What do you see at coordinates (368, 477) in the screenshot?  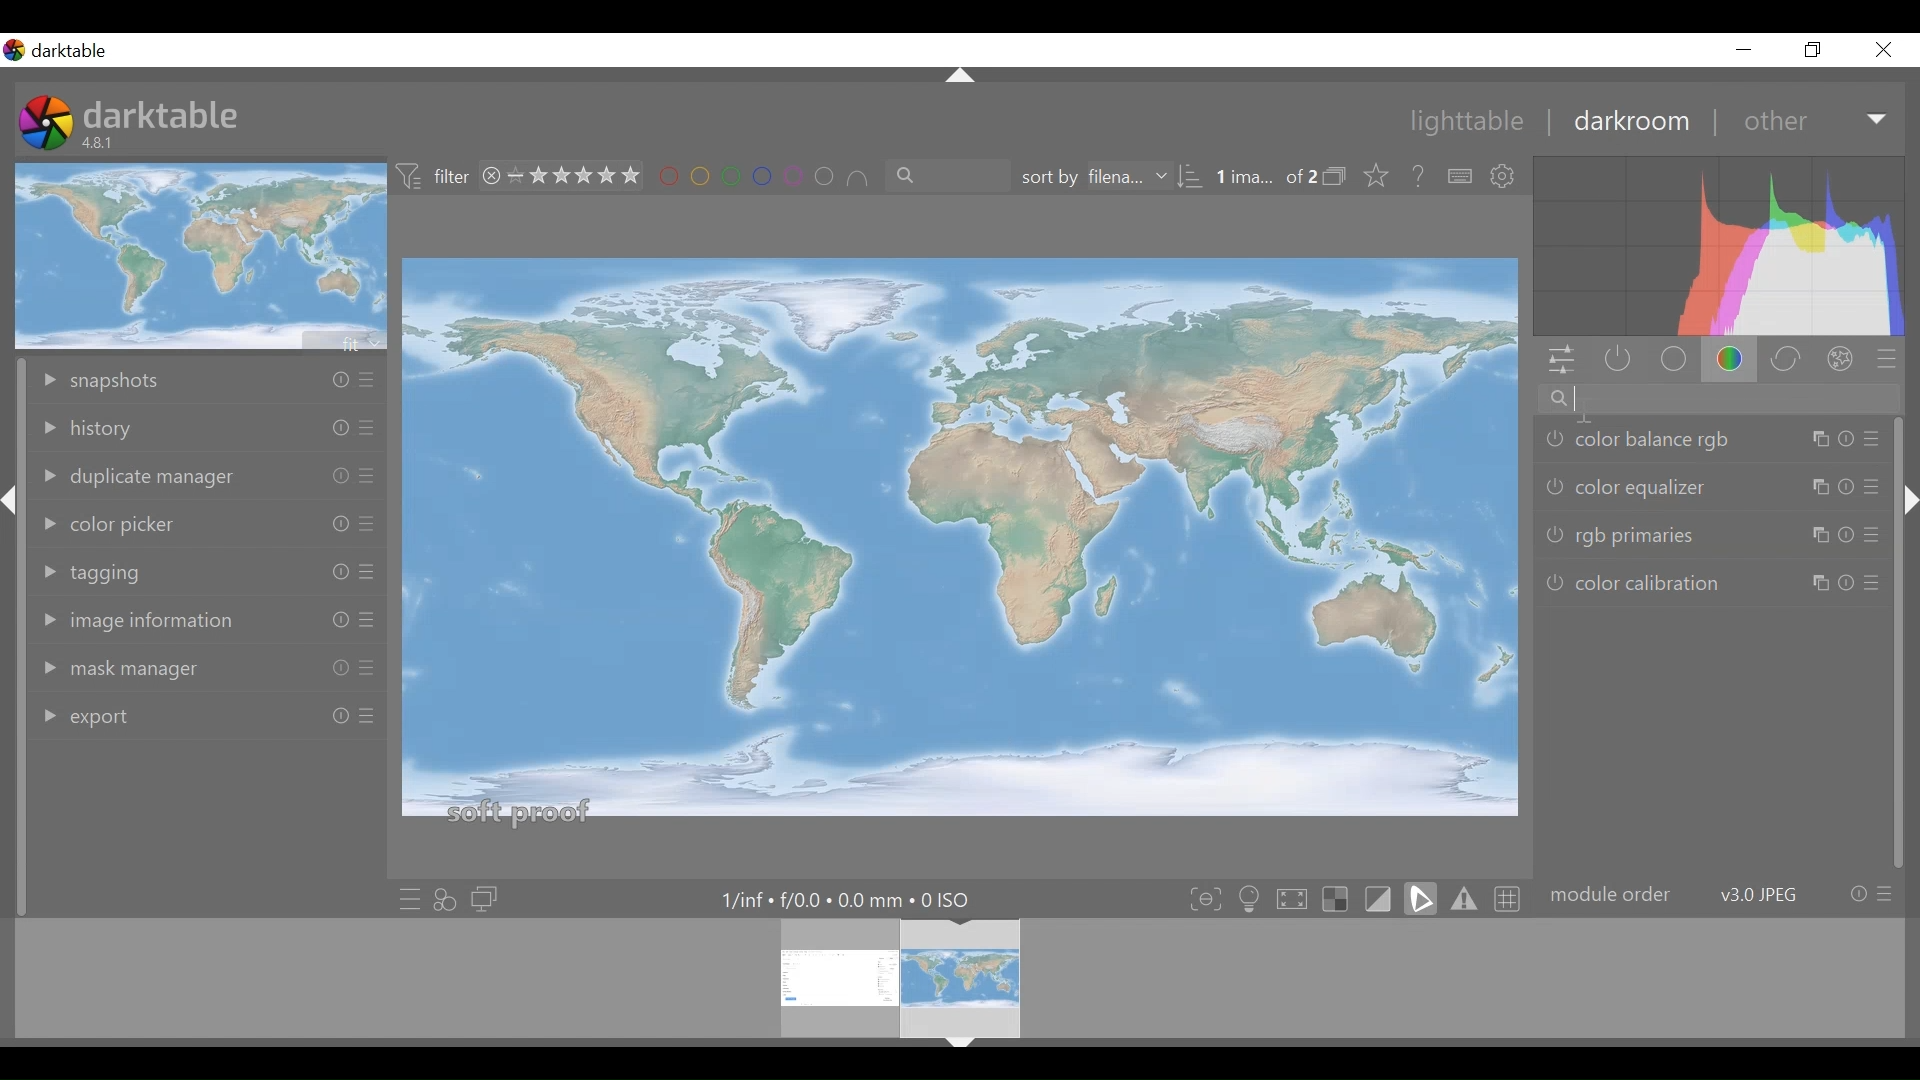 I see `` at bounding box center [368, 477].